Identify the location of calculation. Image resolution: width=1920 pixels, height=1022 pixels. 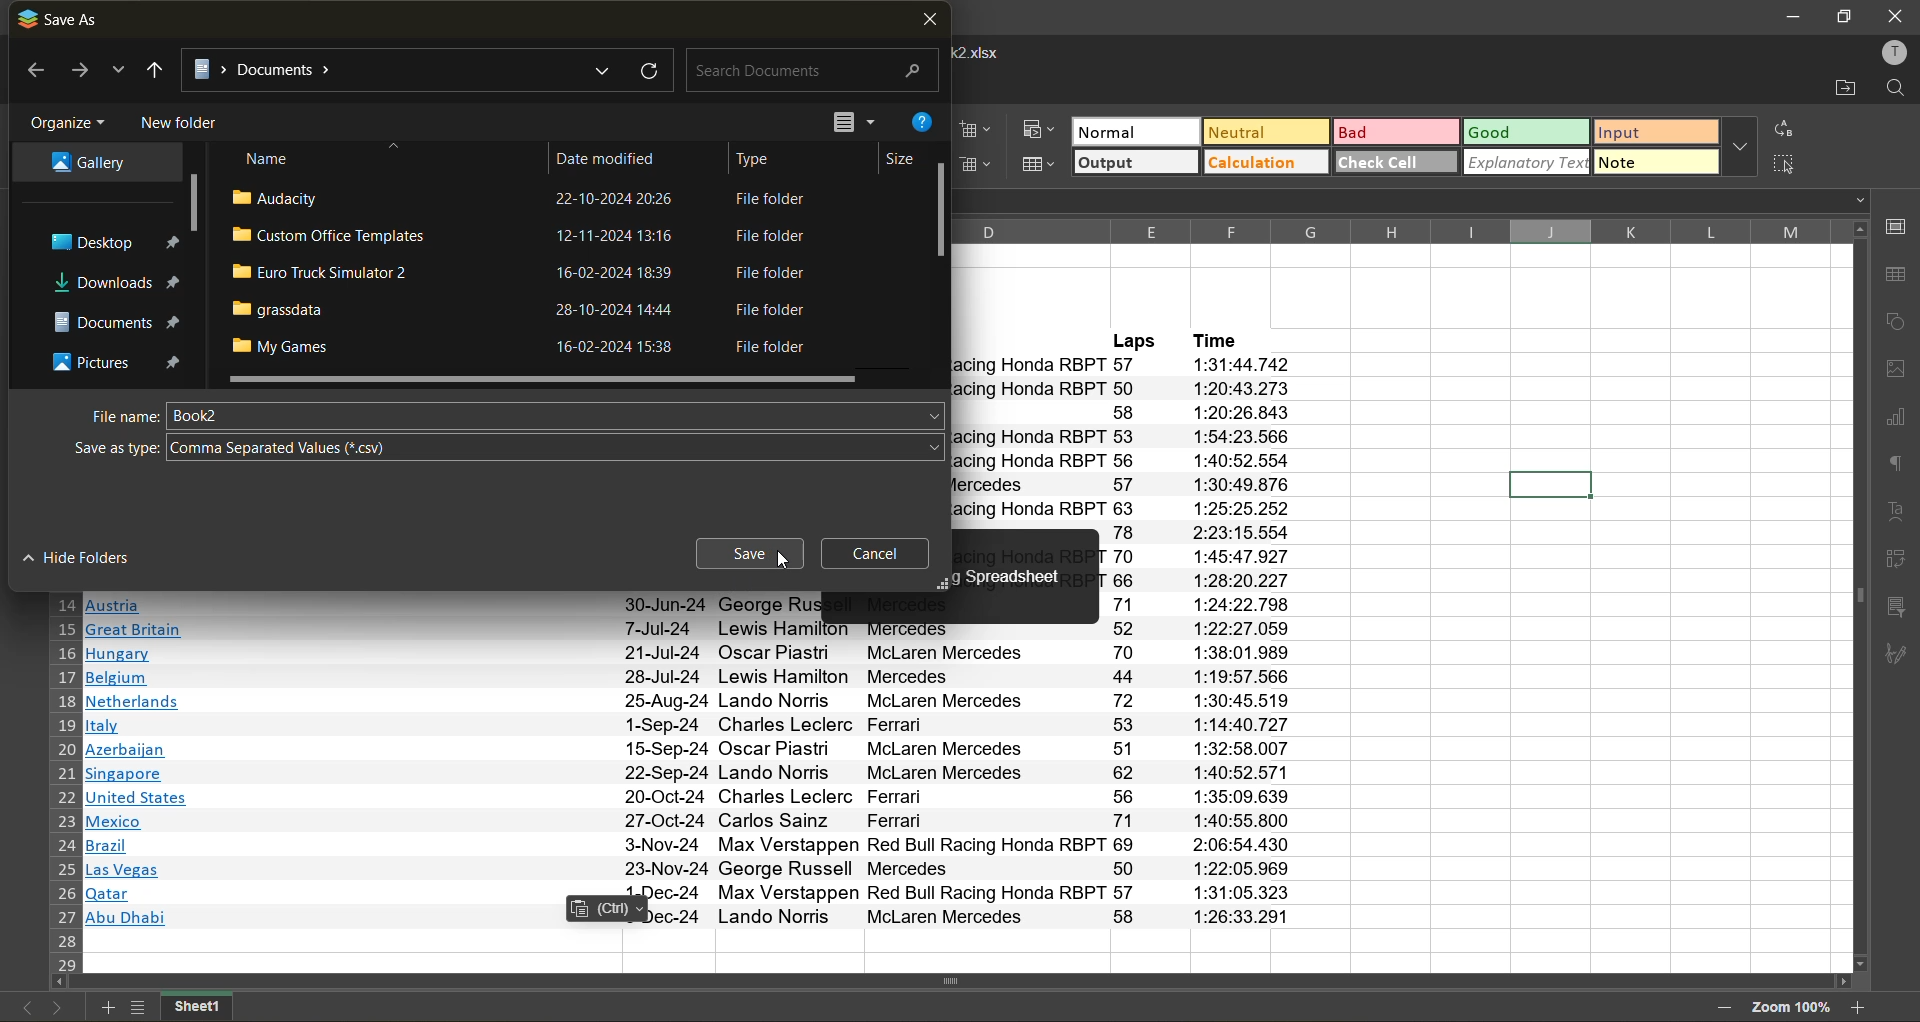
(1266, 164).